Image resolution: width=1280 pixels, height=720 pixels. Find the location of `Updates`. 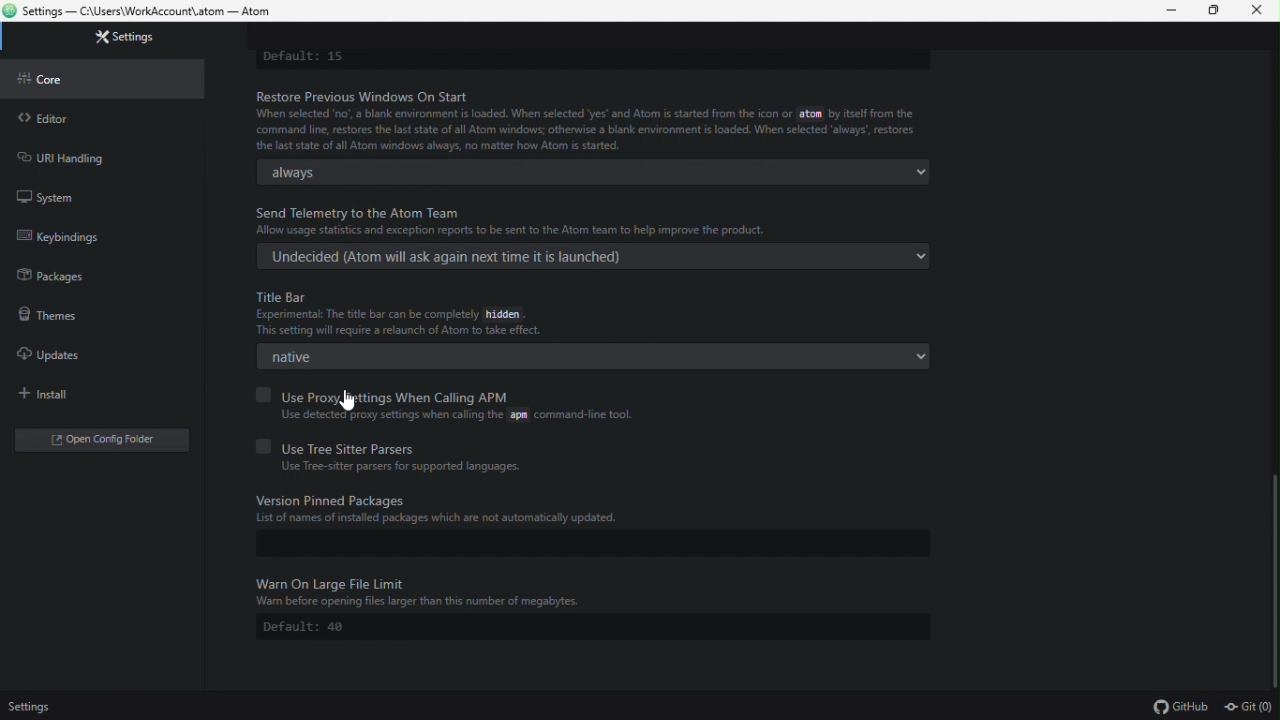

Updates is located at coordinates (62, 348).